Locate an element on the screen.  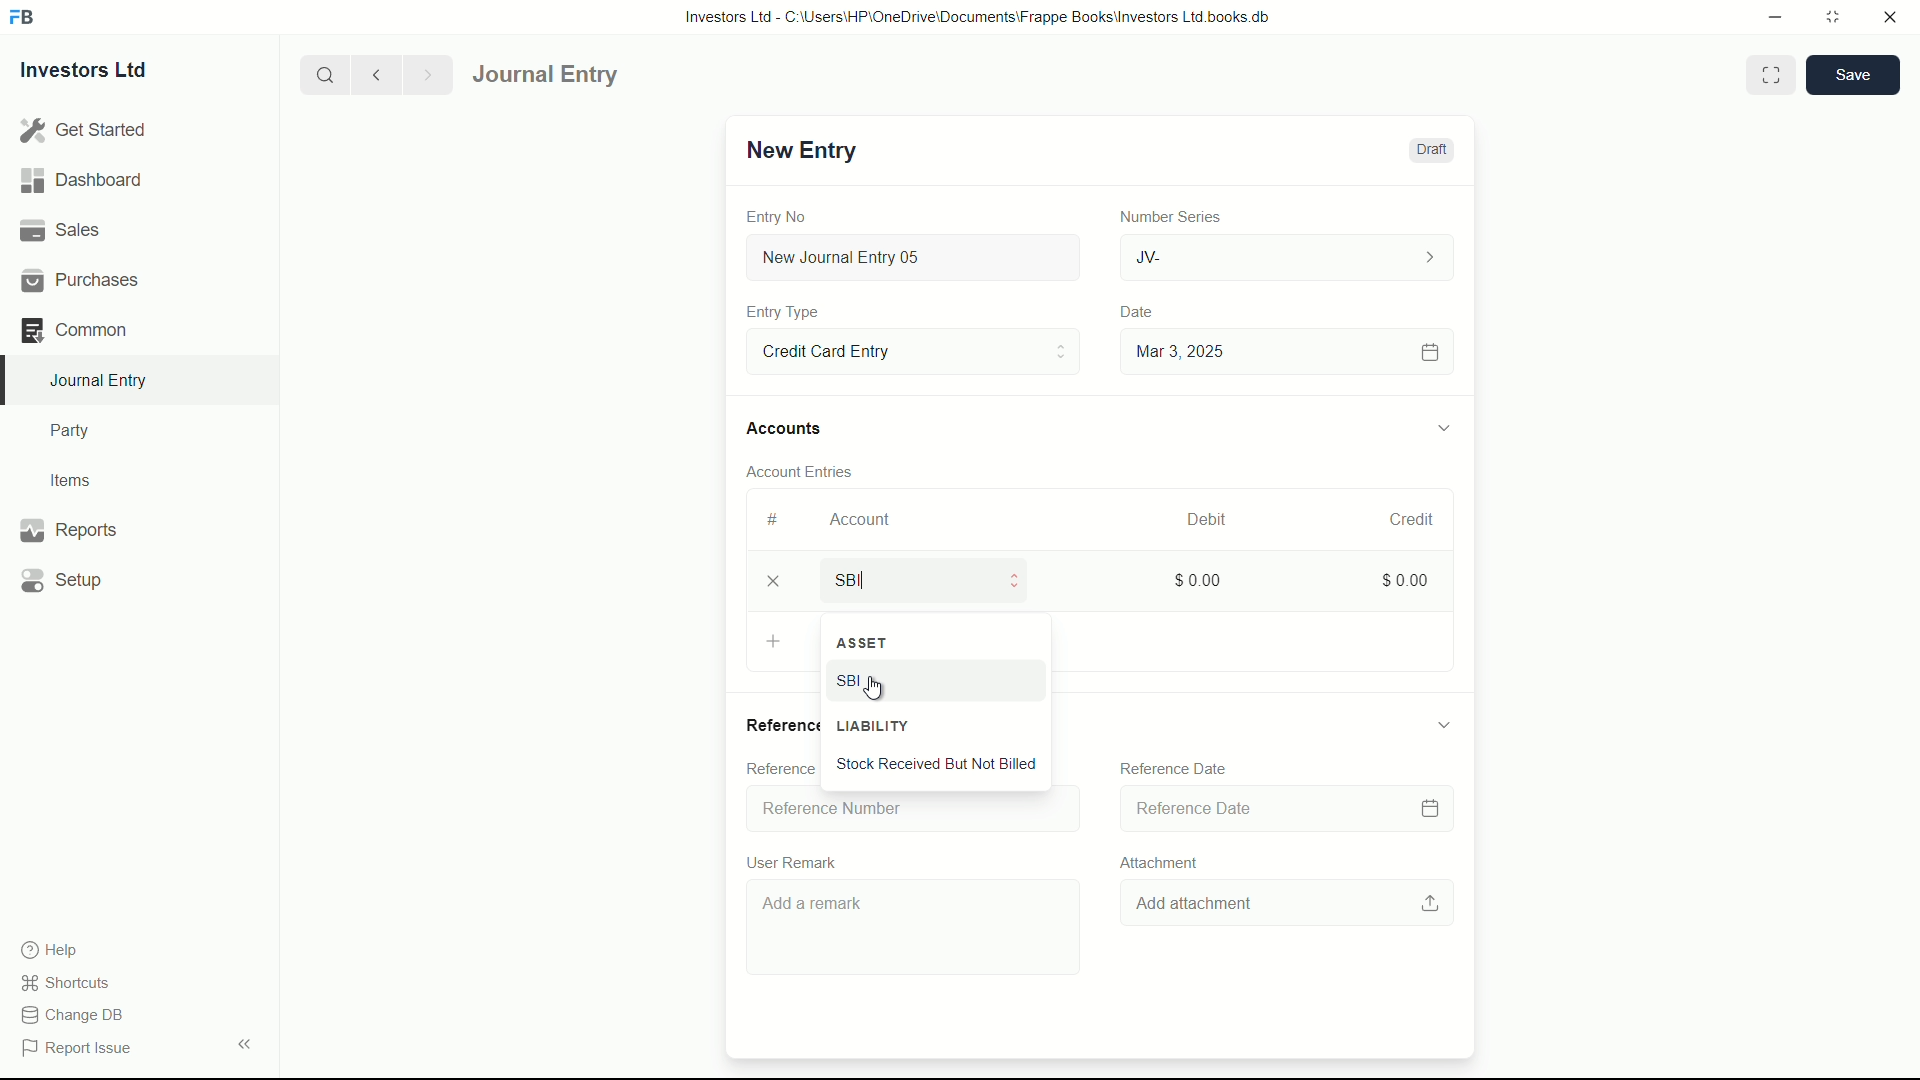
save is located at coordinates (1854, 75).